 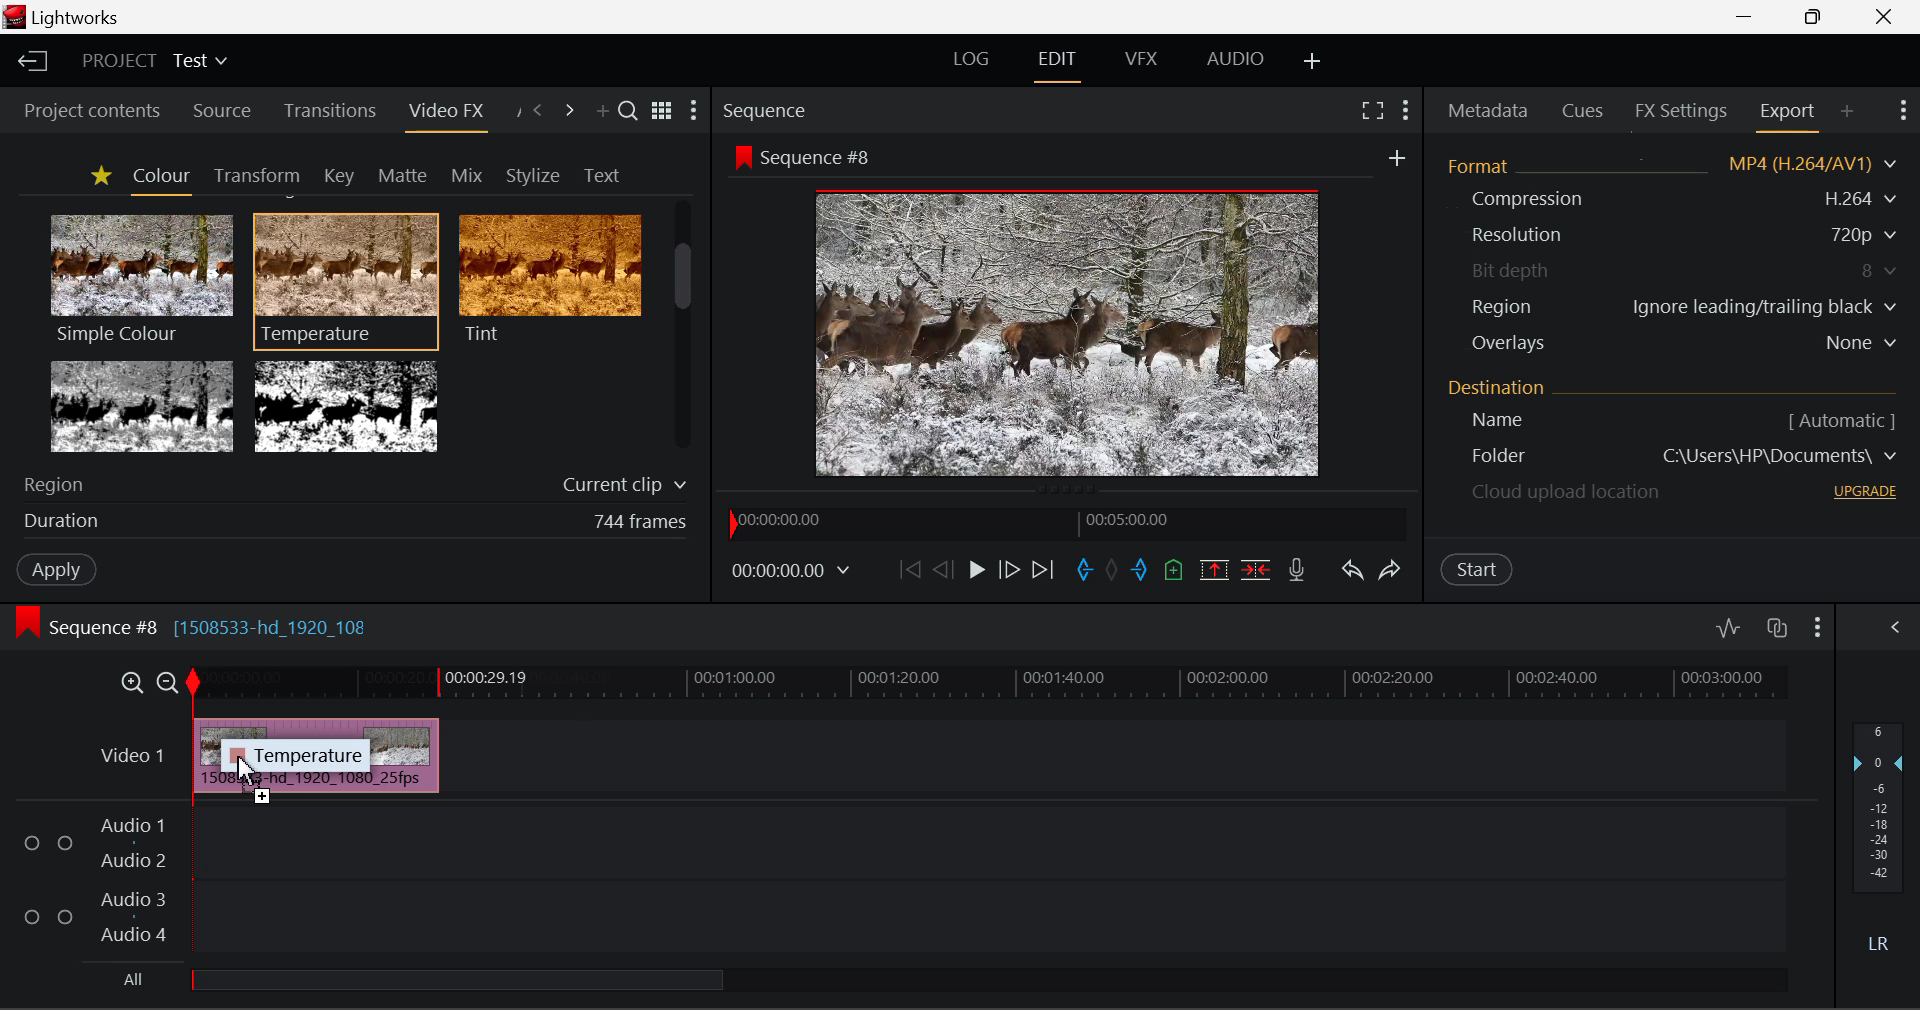 I want to click on MP4 (H.264/AV1) , so click(x=1802, y=164).